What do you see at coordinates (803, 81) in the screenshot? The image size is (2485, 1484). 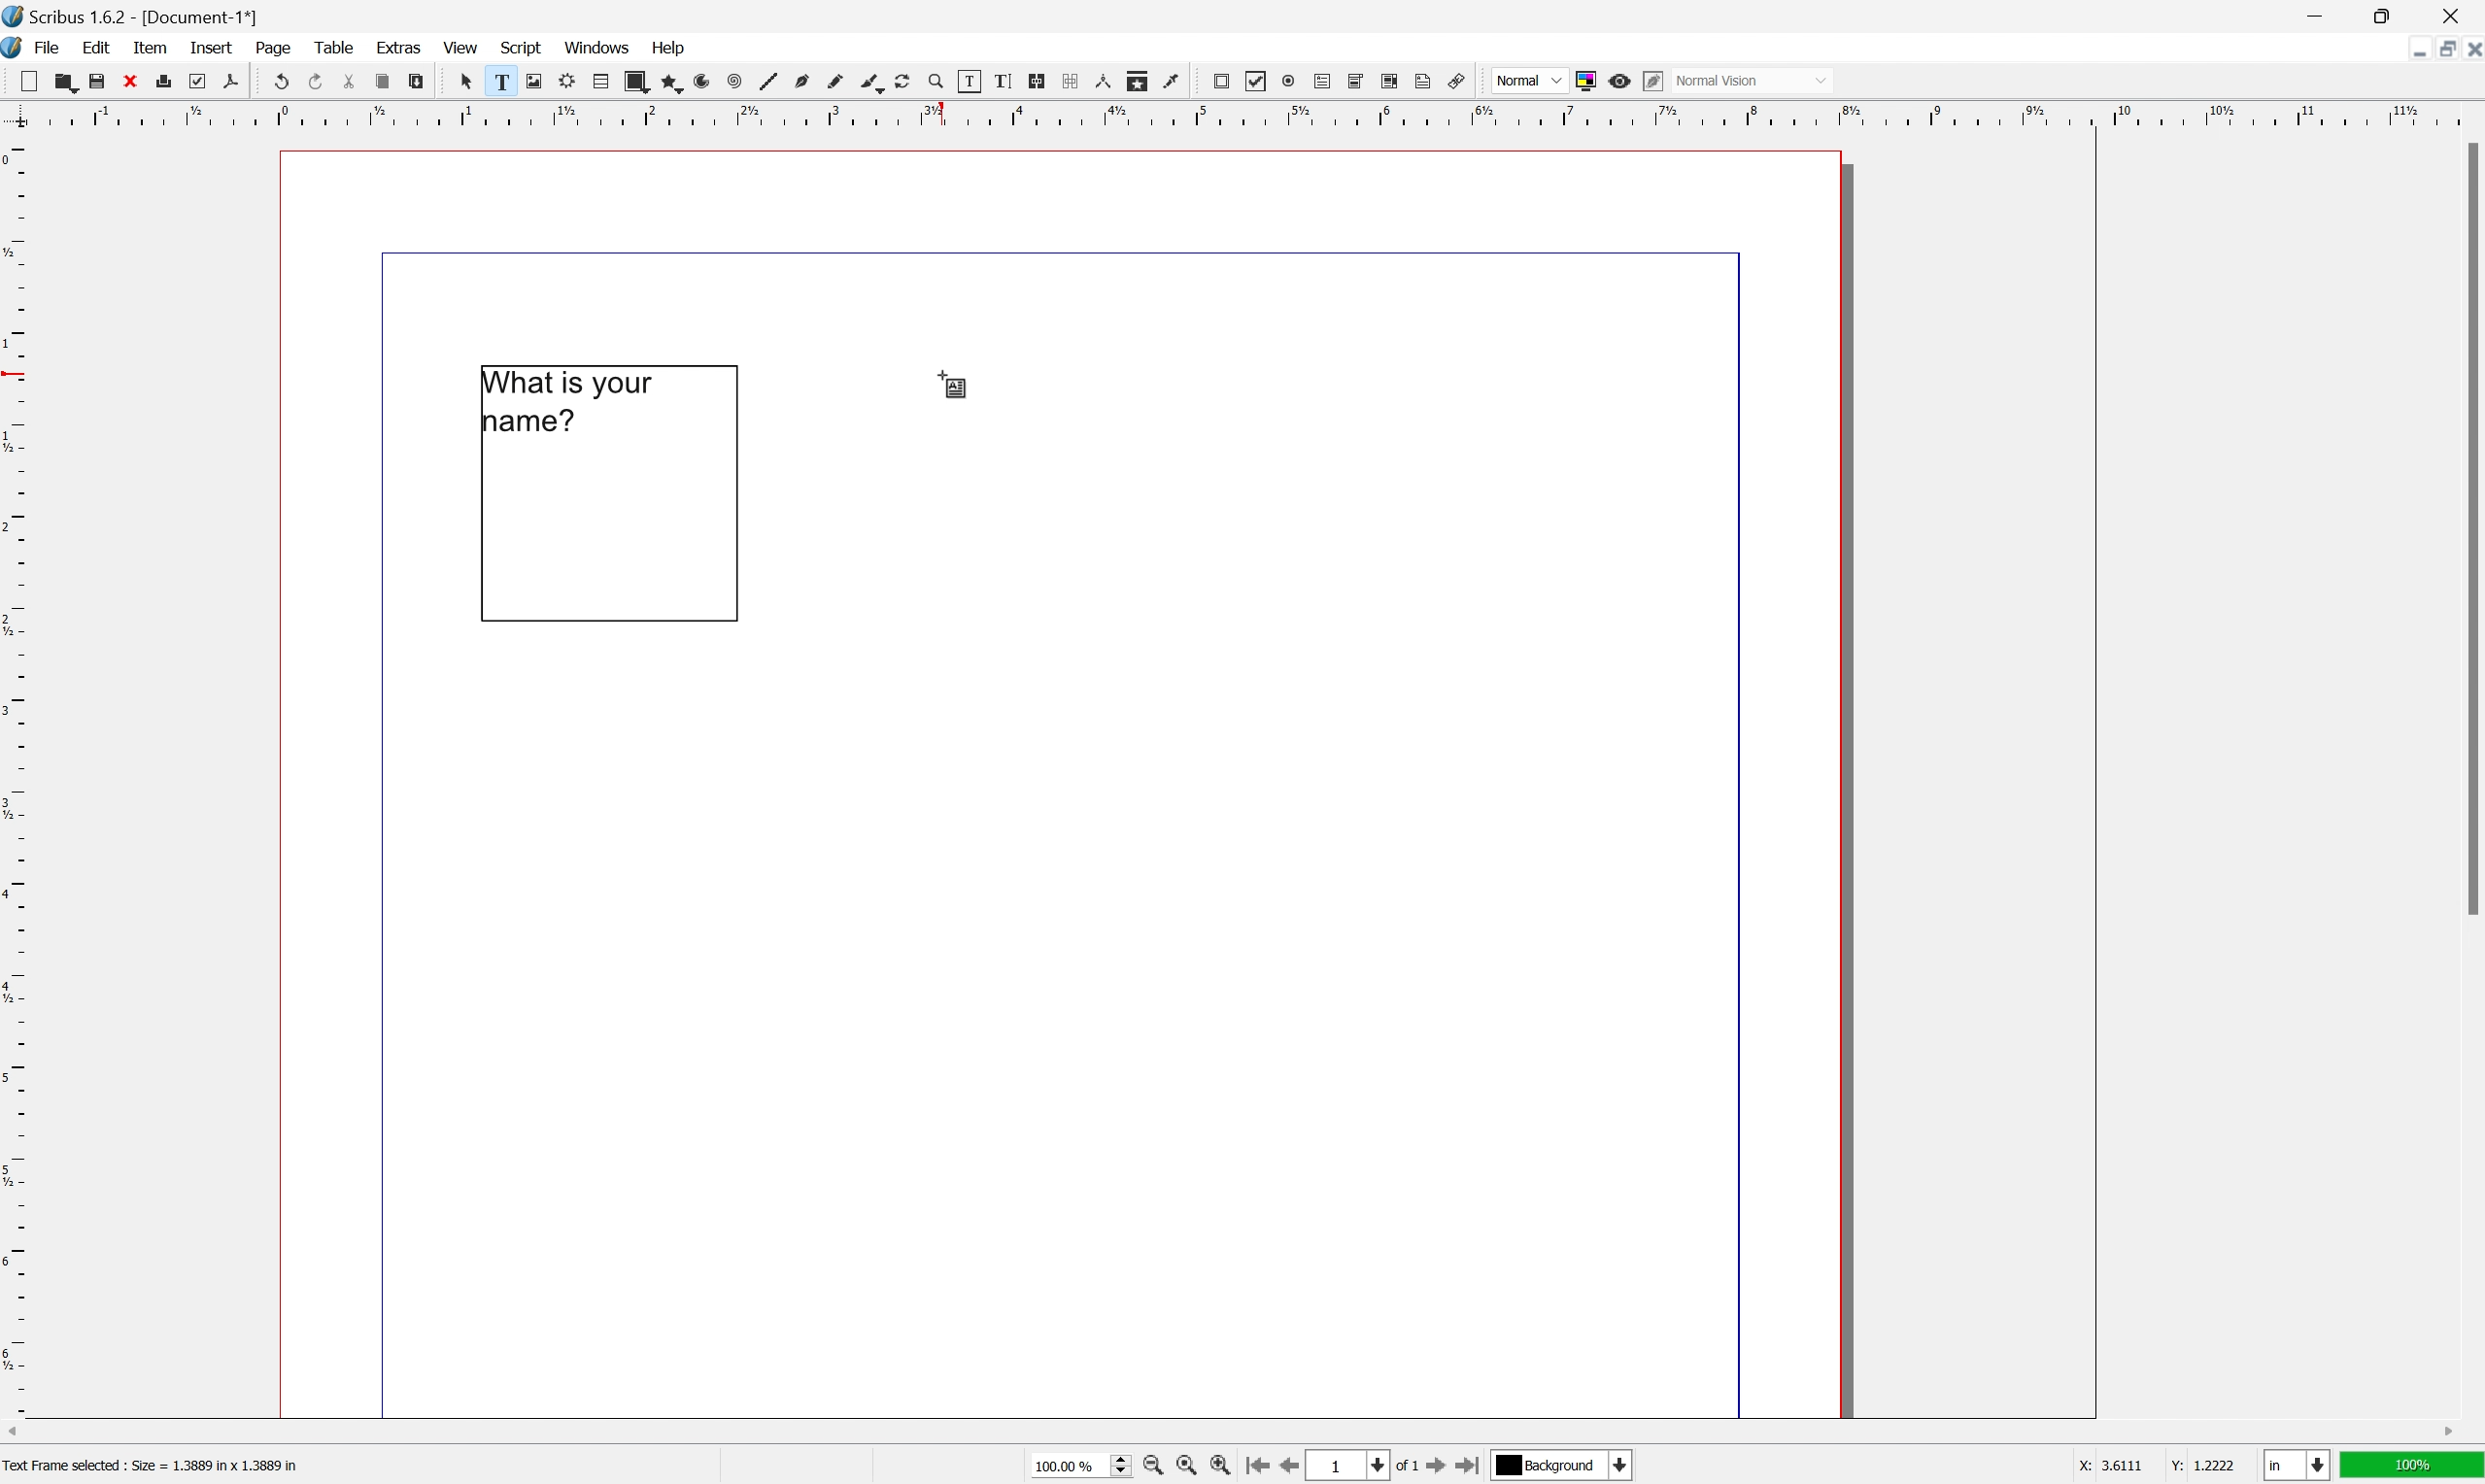 I see `bezier curve` at bounding box center [803, 81].